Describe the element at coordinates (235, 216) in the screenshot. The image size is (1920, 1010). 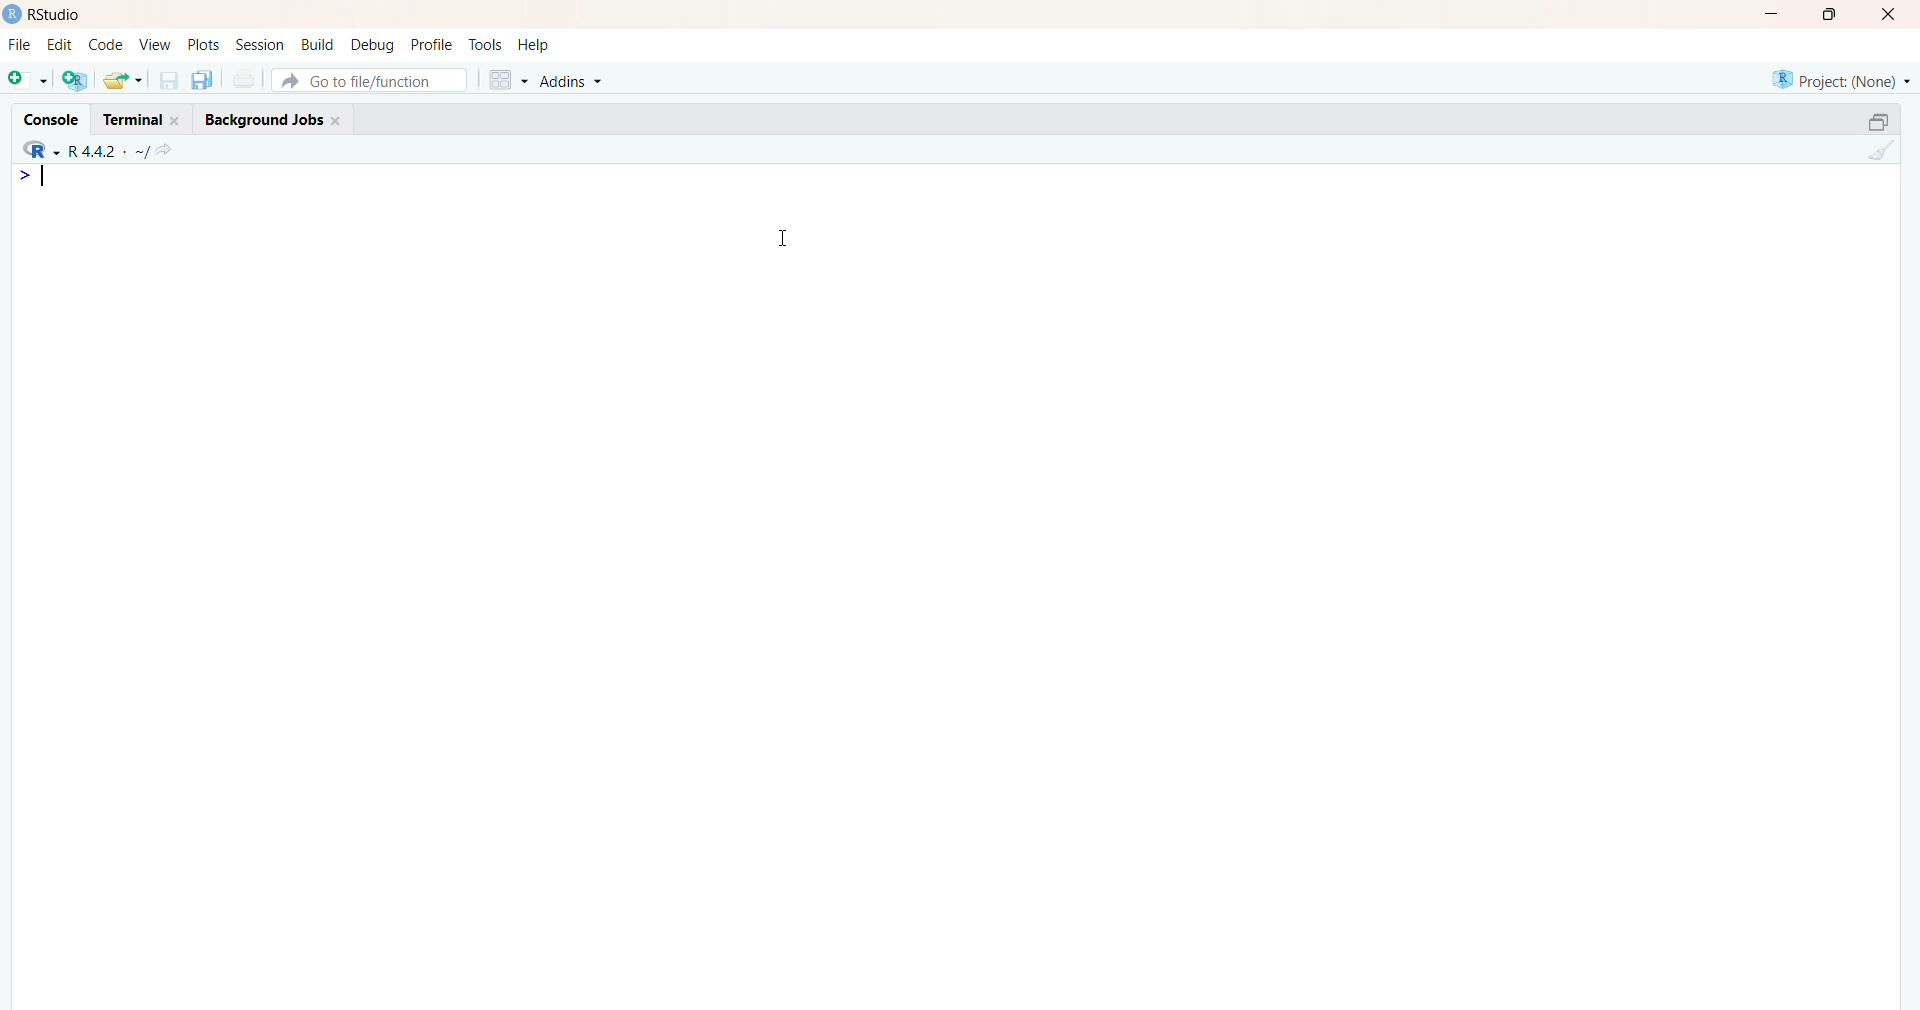
I see `> console log` at that location.